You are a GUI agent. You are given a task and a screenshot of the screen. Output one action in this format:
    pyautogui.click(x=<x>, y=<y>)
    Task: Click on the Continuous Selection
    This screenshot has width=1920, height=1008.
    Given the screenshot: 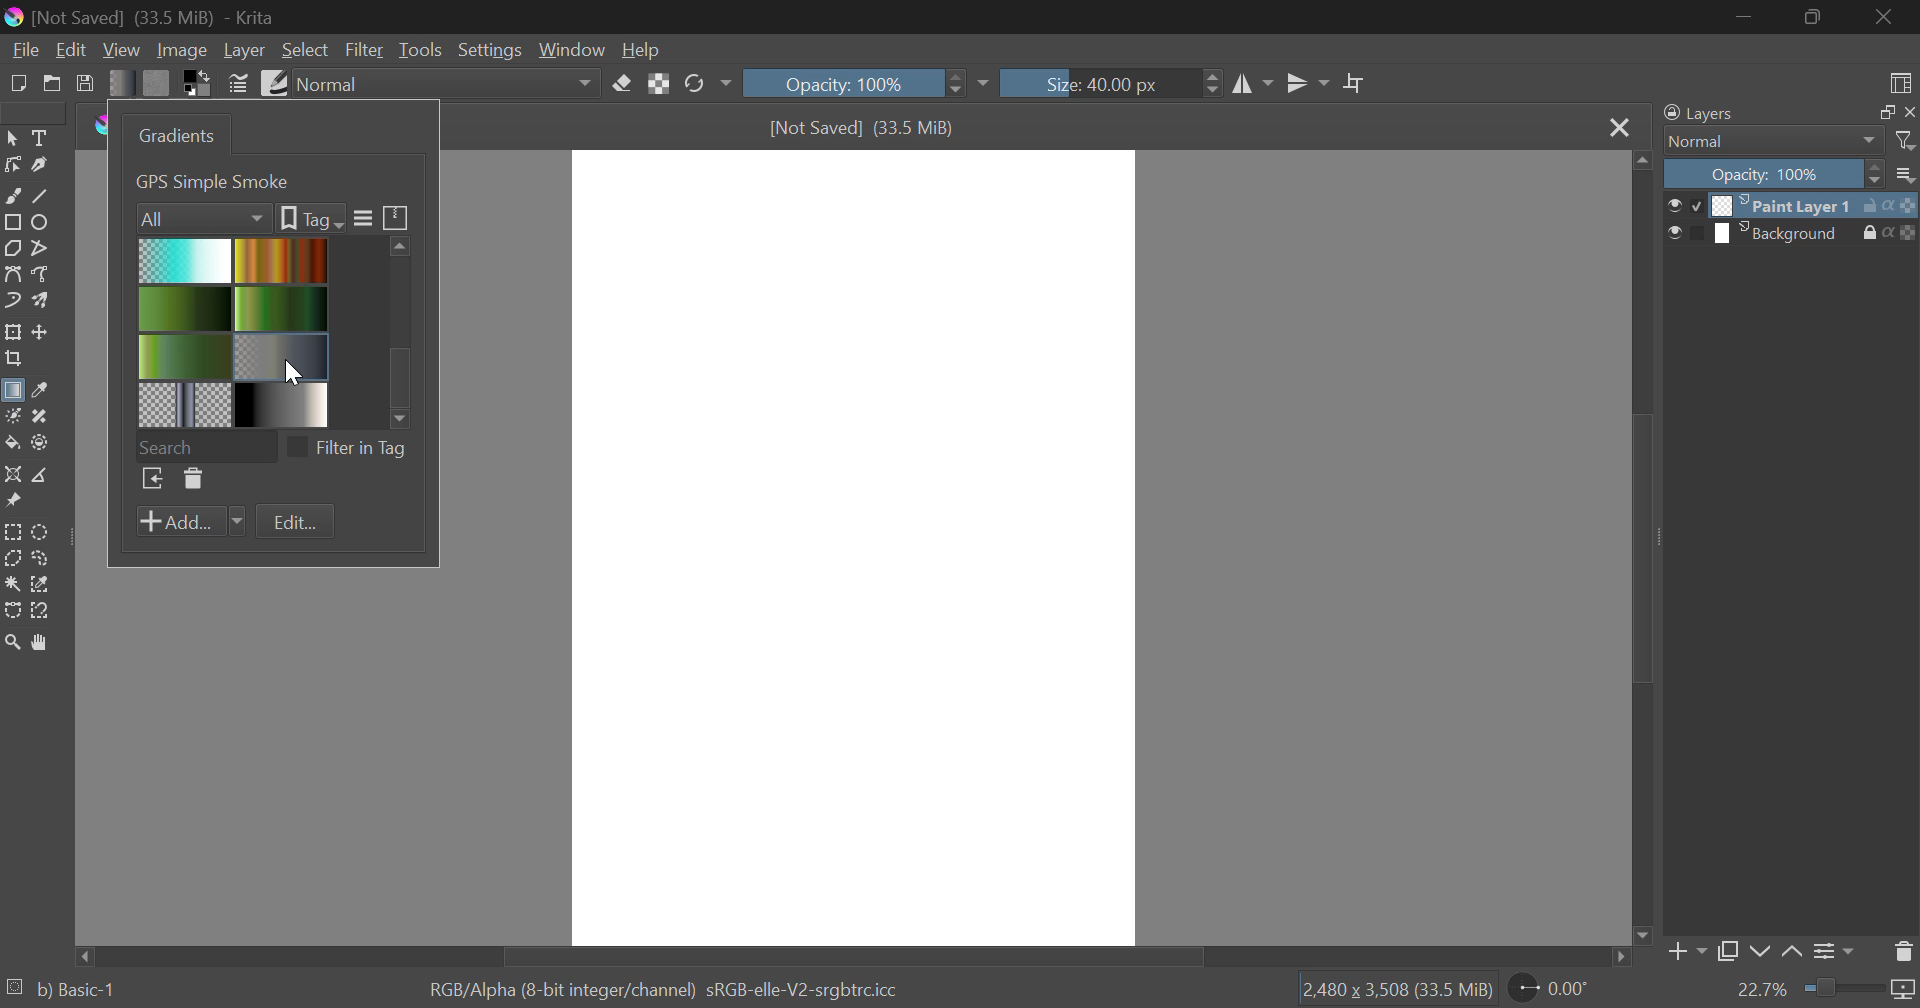 What is the action you would take?
    pyautogui.click(x=12, y=583)
    